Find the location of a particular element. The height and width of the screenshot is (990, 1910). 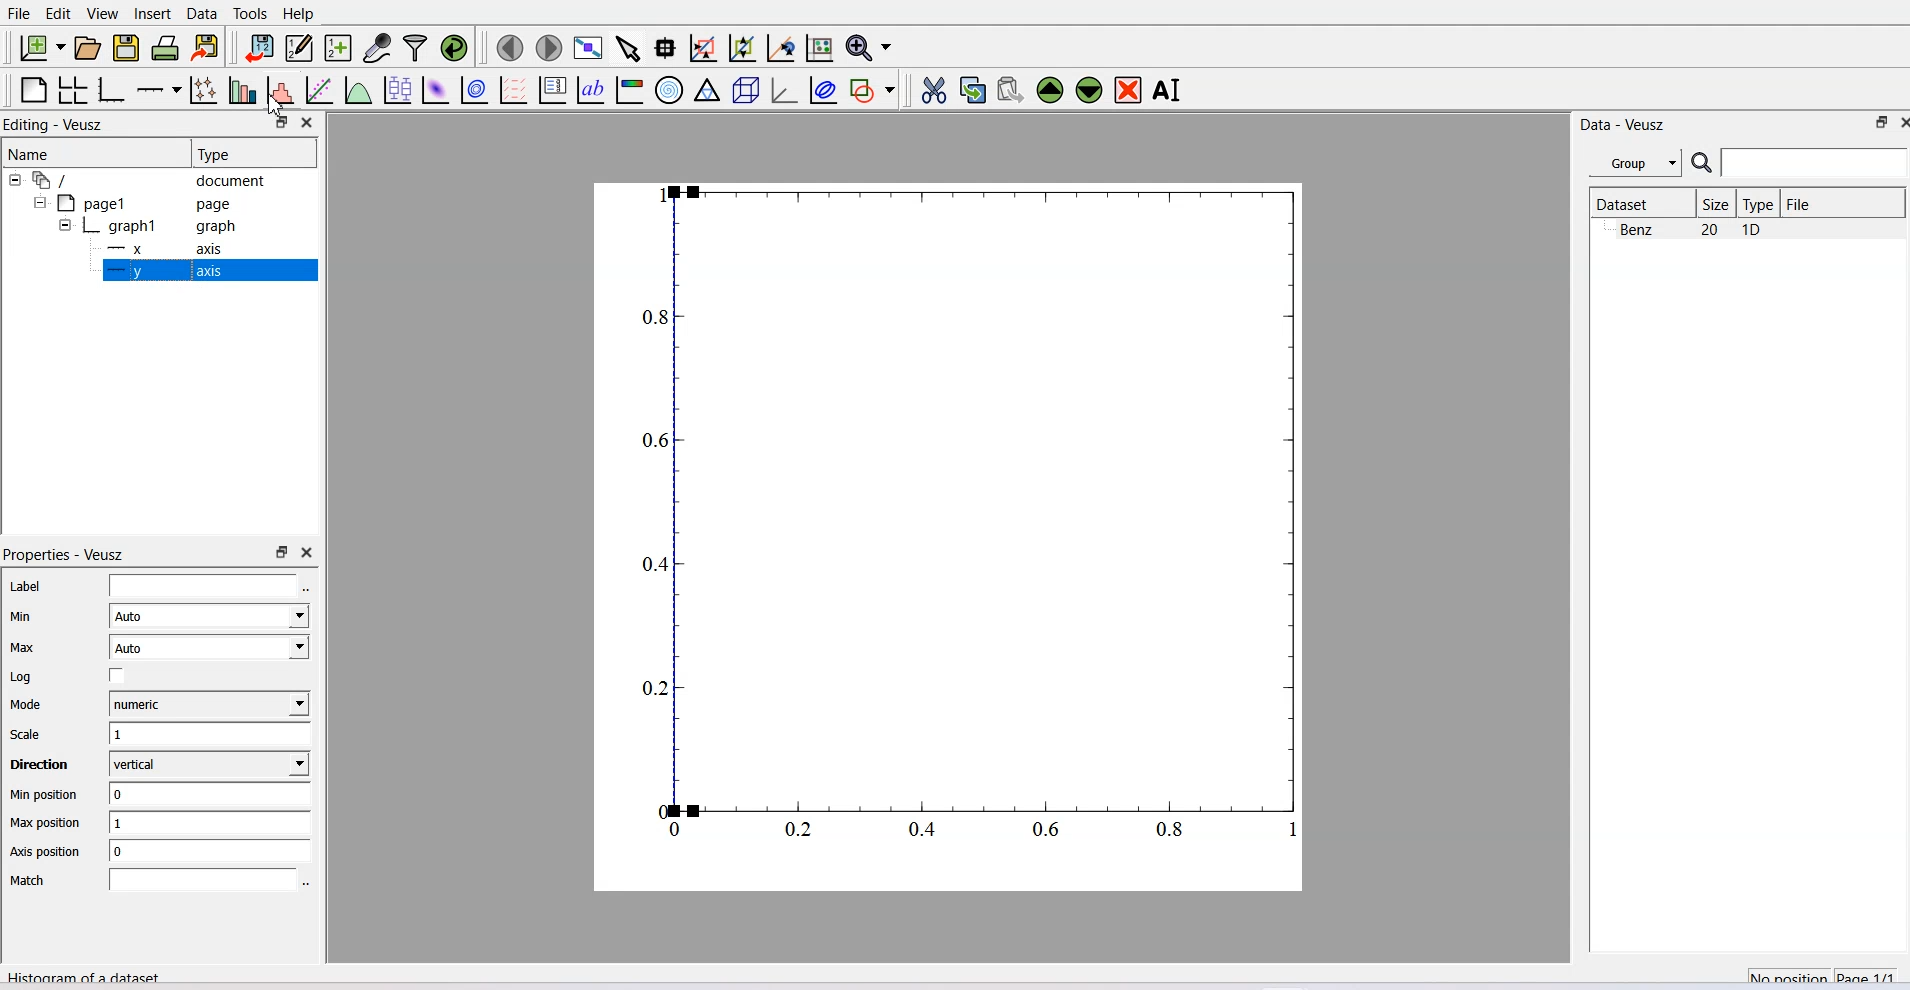

Move the selected widget up is located at coordinates (1050, 91).